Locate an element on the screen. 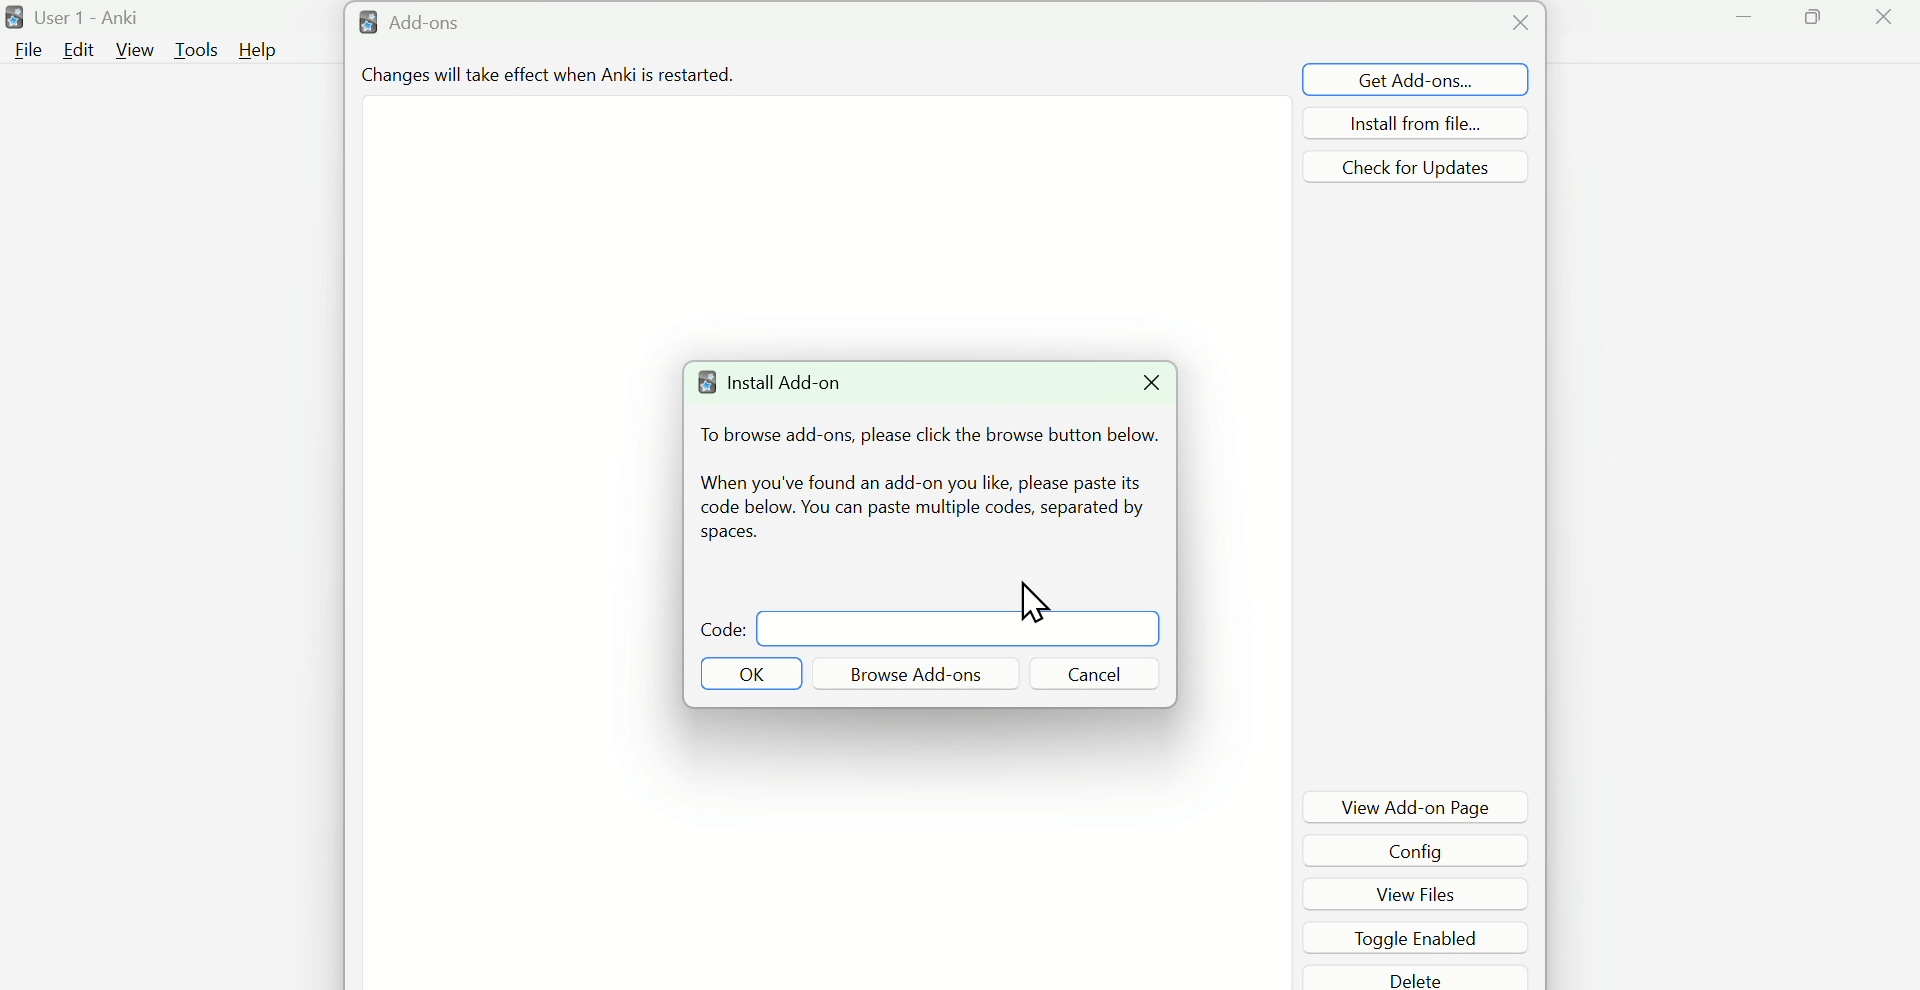  View Add-on Page is located at coordinates (1417, 806).